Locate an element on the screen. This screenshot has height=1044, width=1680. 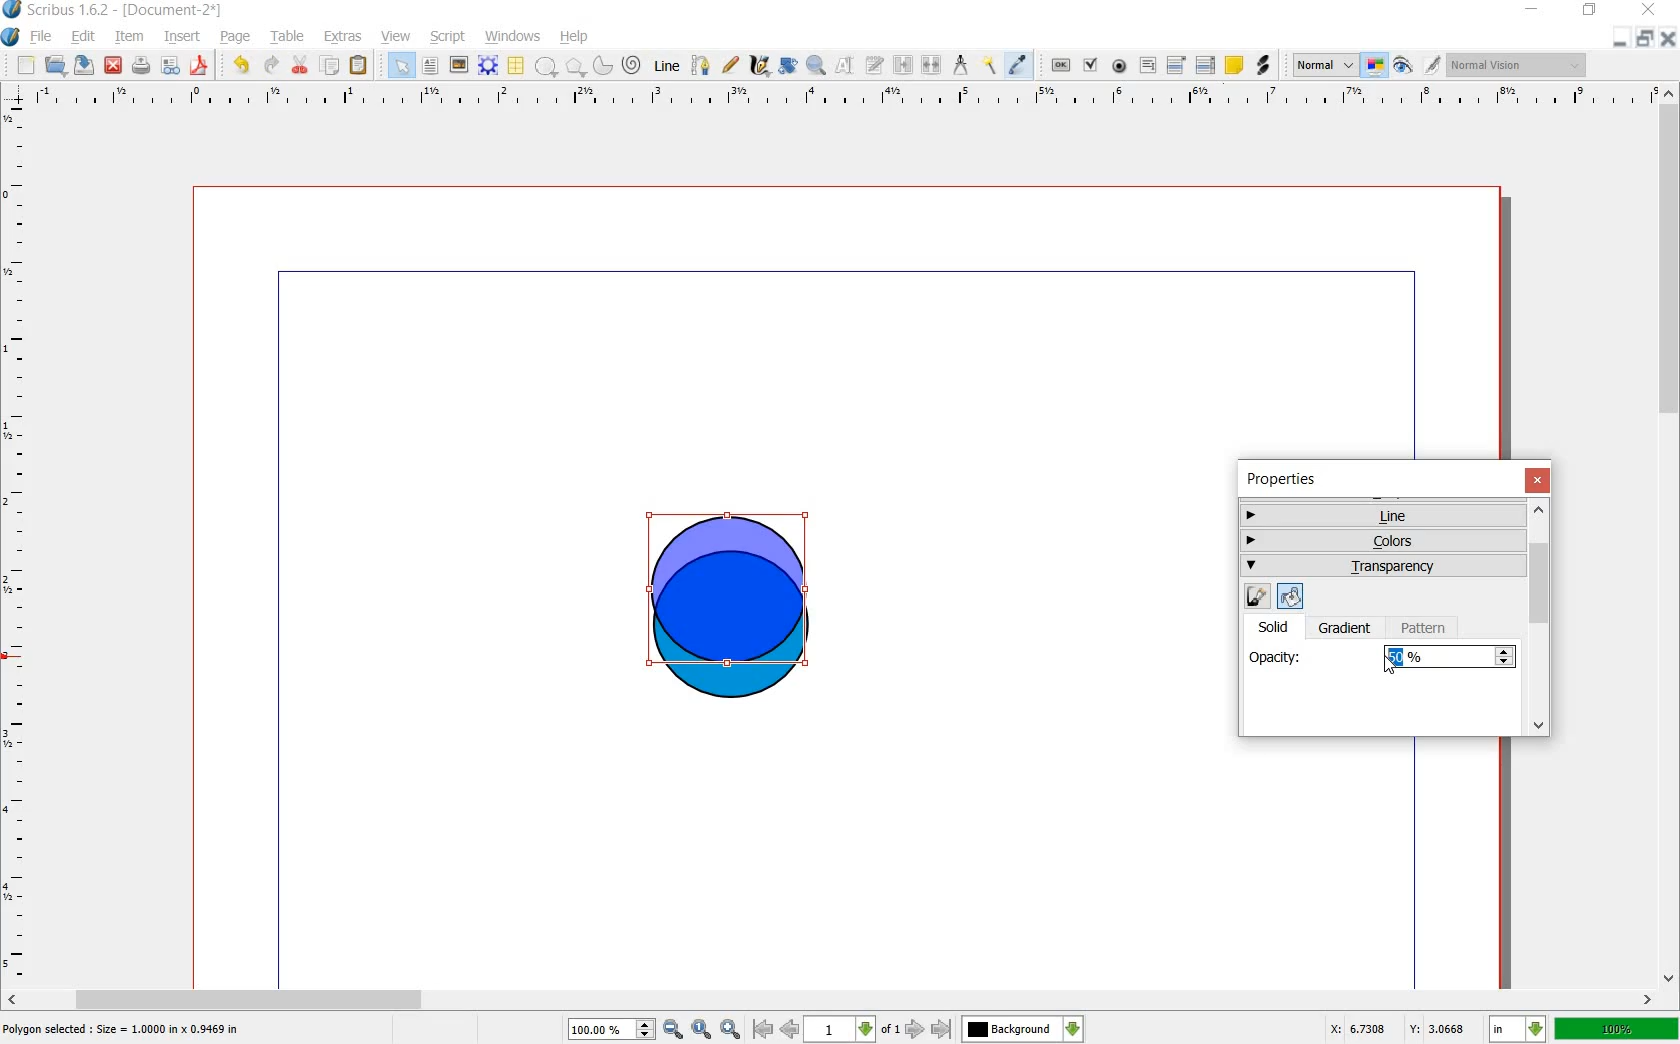
in is located at coordinates (1516, 1029).